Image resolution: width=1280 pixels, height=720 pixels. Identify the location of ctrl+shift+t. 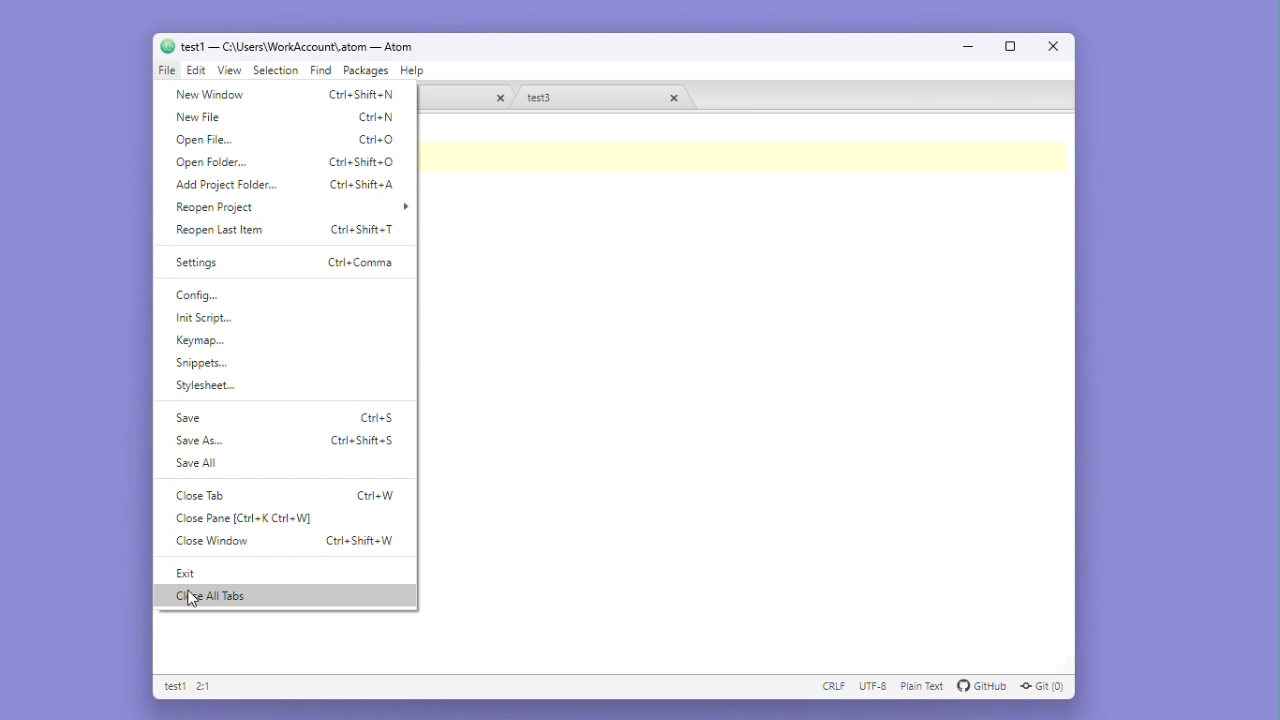
(362, 229).